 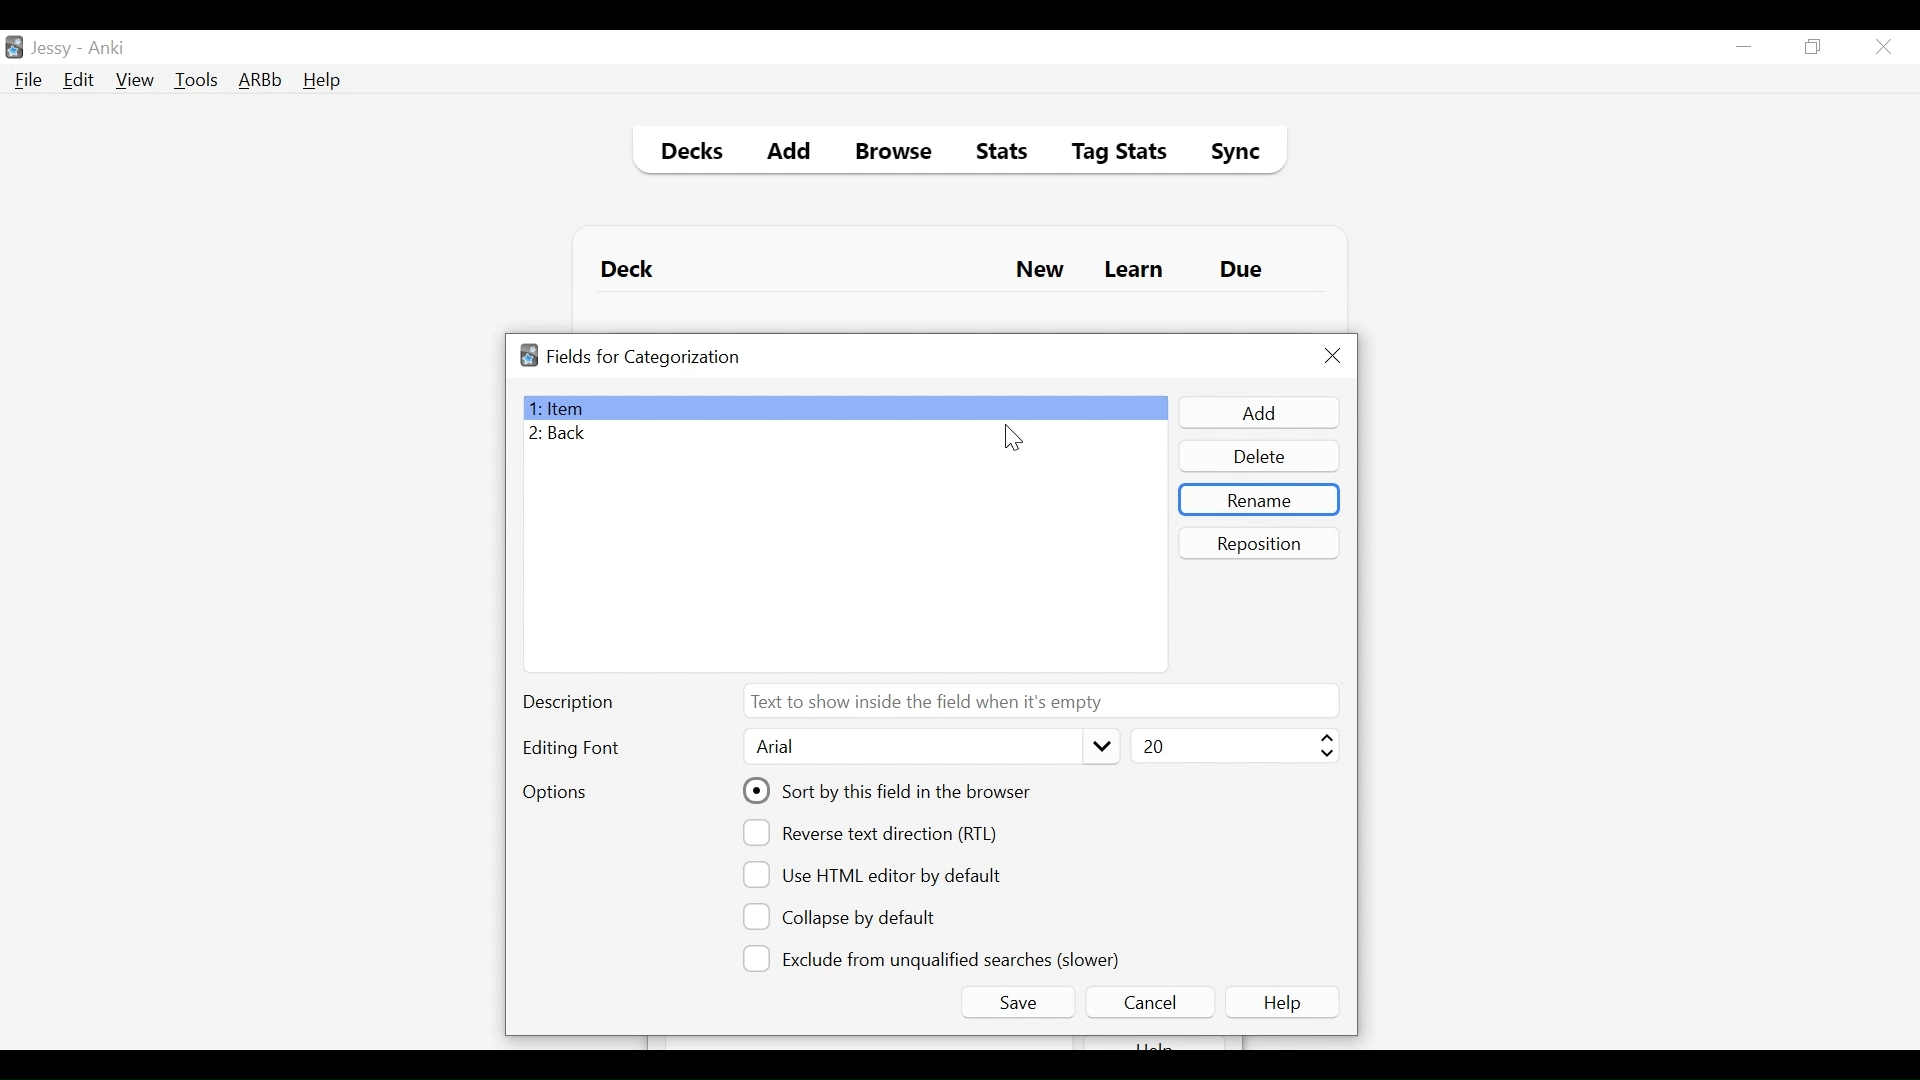 What do you see at coordinates (644, 357) in the screenshot?
I see `Field for Categorization` at bounding box center [644, 357].